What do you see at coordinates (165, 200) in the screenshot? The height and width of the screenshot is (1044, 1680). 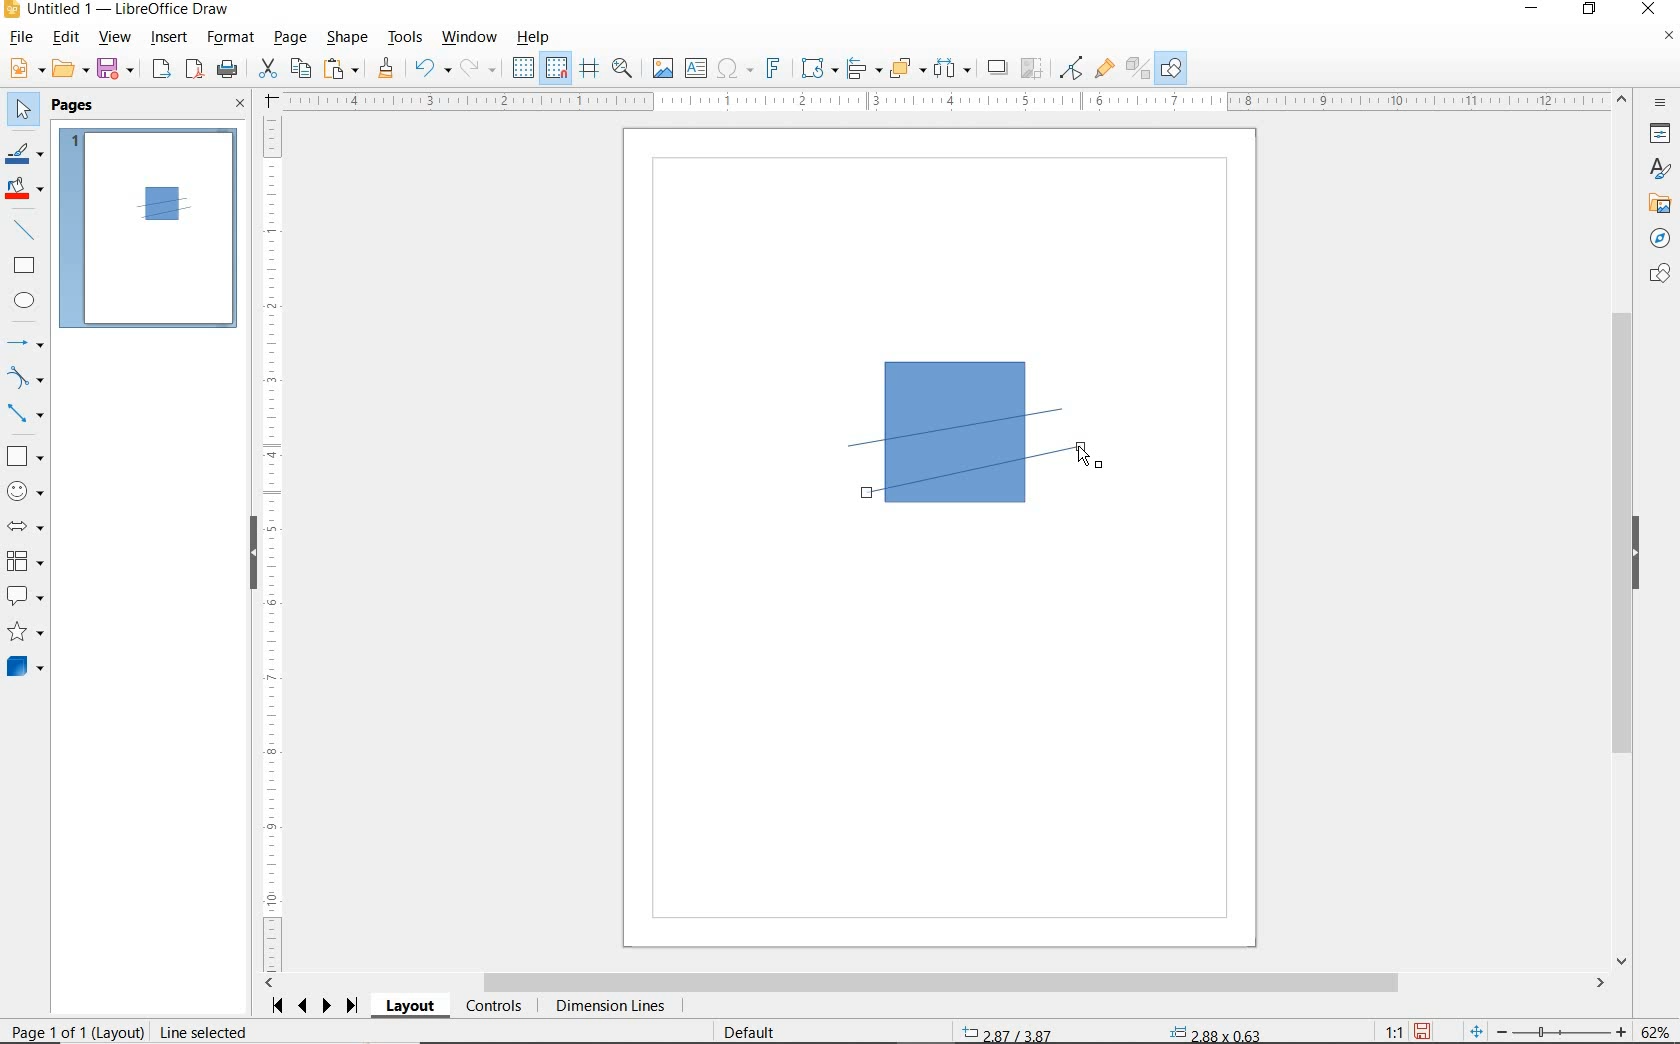 I see `square with two lines crossing inside` at bounding box center [165, 200].